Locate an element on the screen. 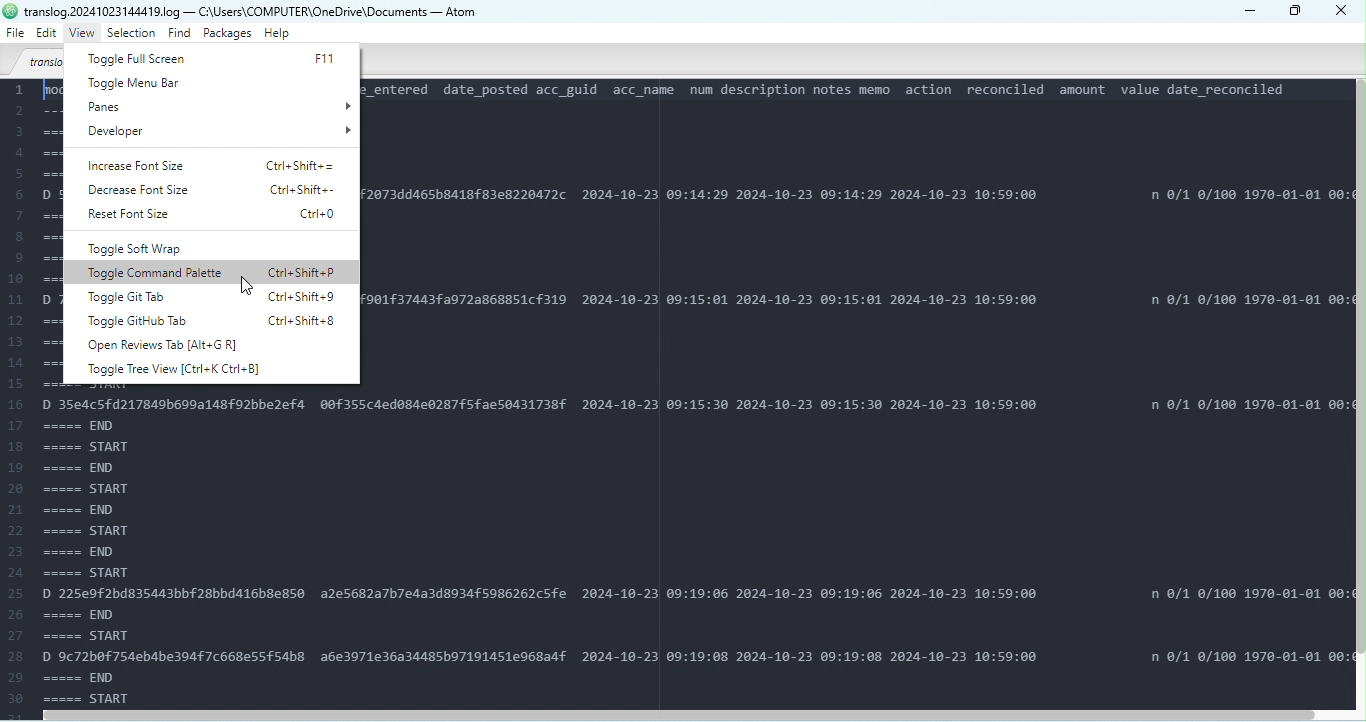 Image resolution: width=1366 pixels, height=722 pixels. Maximize is located at coordinates (1296, 12).